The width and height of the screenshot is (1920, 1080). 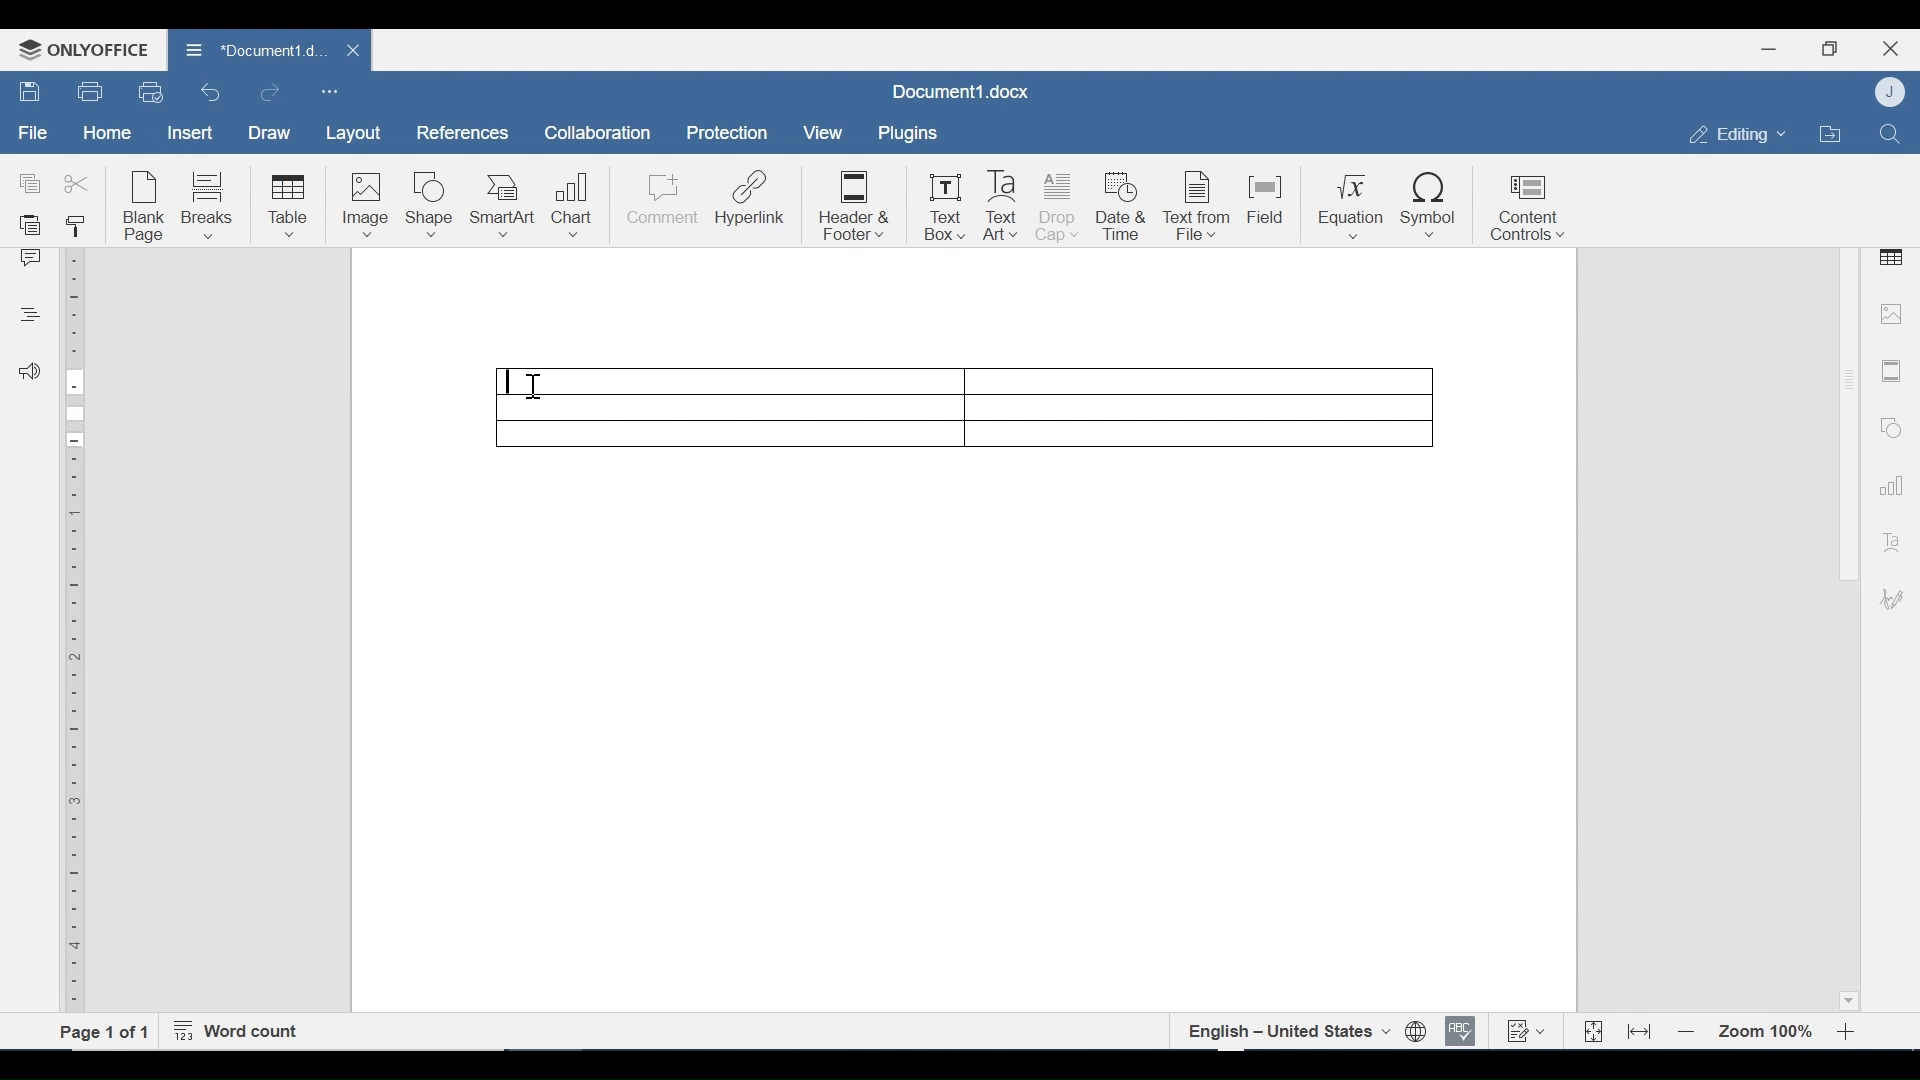 I want to click on Plugins, so click(x=905, y=134).